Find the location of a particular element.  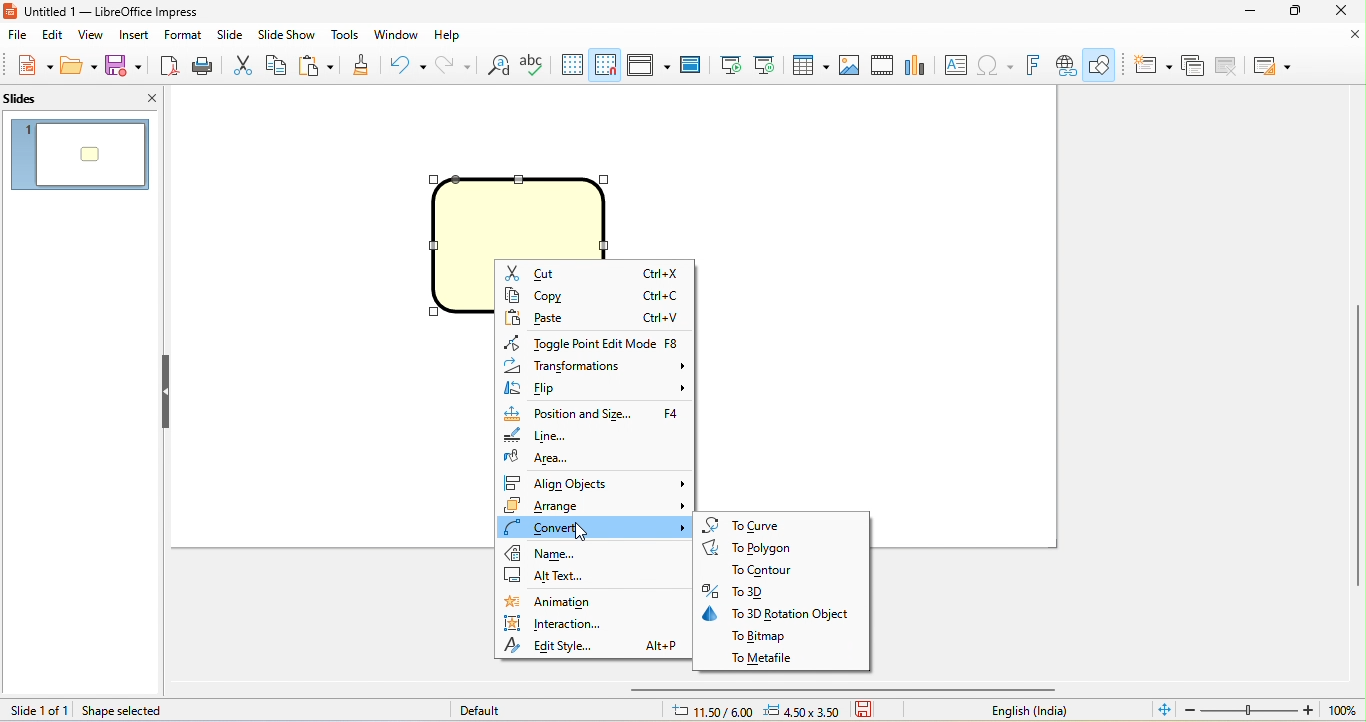

shape selected is located at coordinates (128, 711).